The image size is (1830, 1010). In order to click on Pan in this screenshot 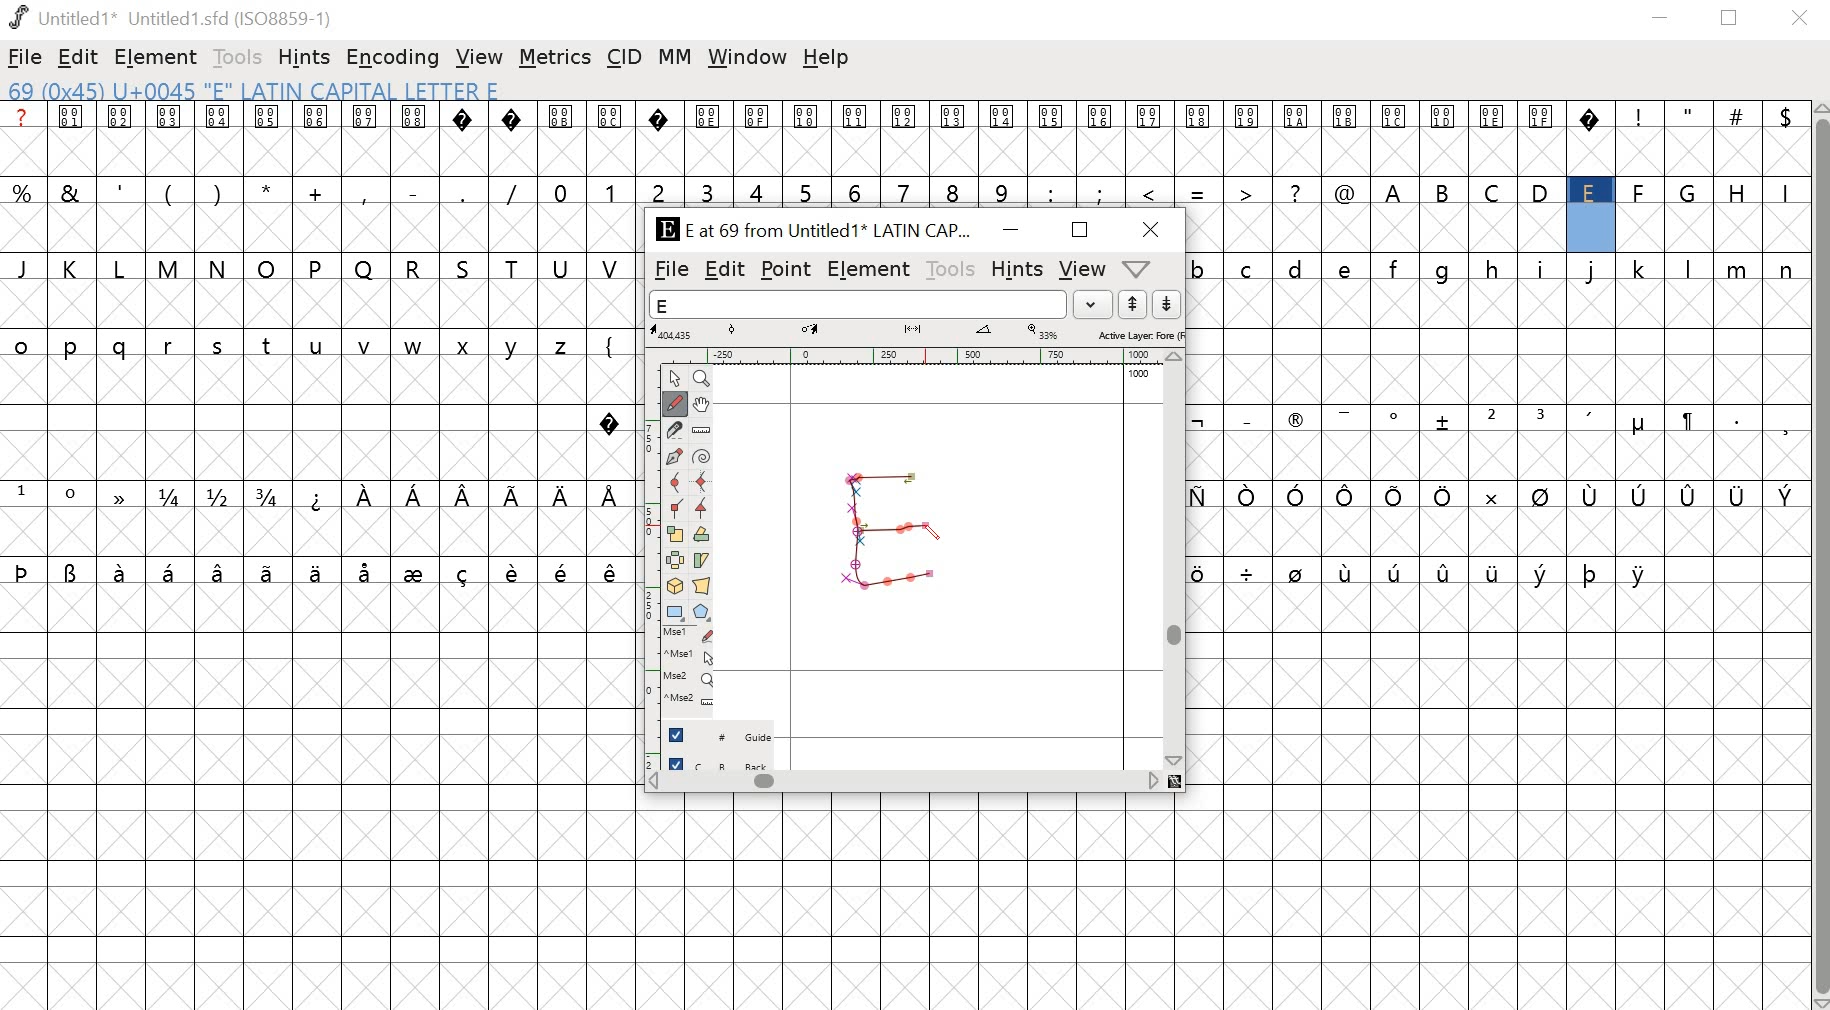, I will do `click(705, 404)`.